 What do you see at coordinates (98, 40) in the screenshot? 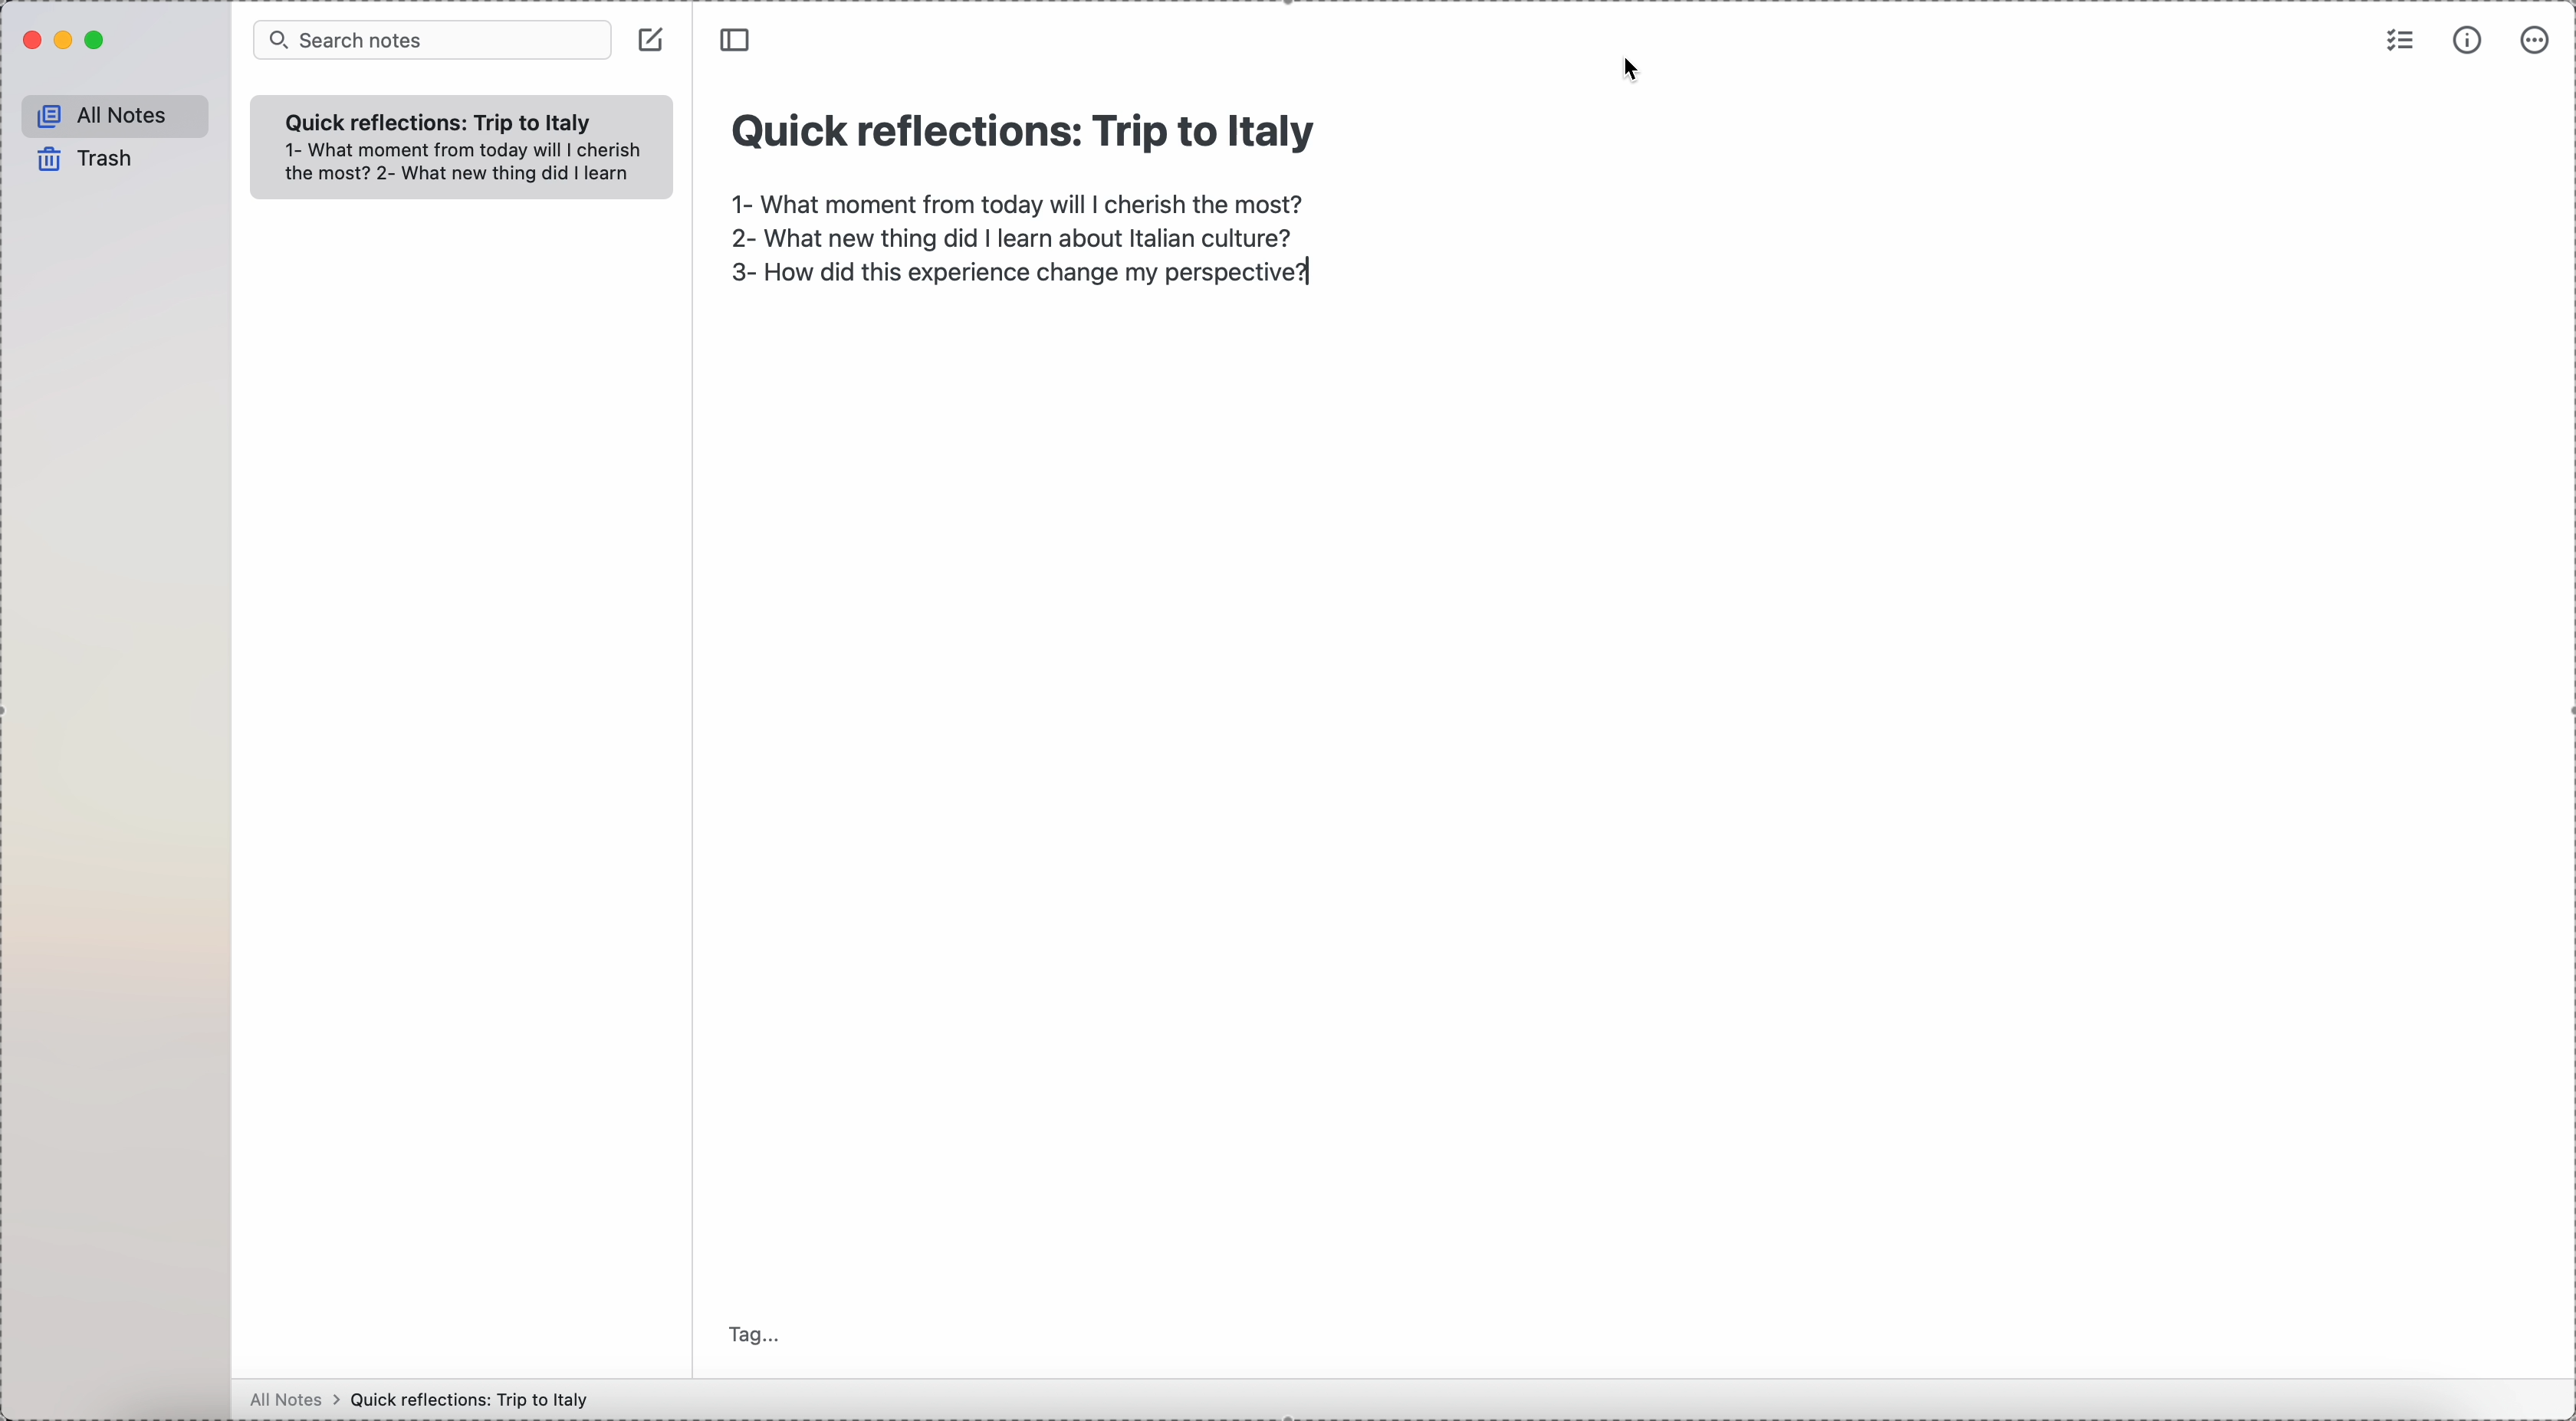
I see `maximize` at bounding box center [98, 40].